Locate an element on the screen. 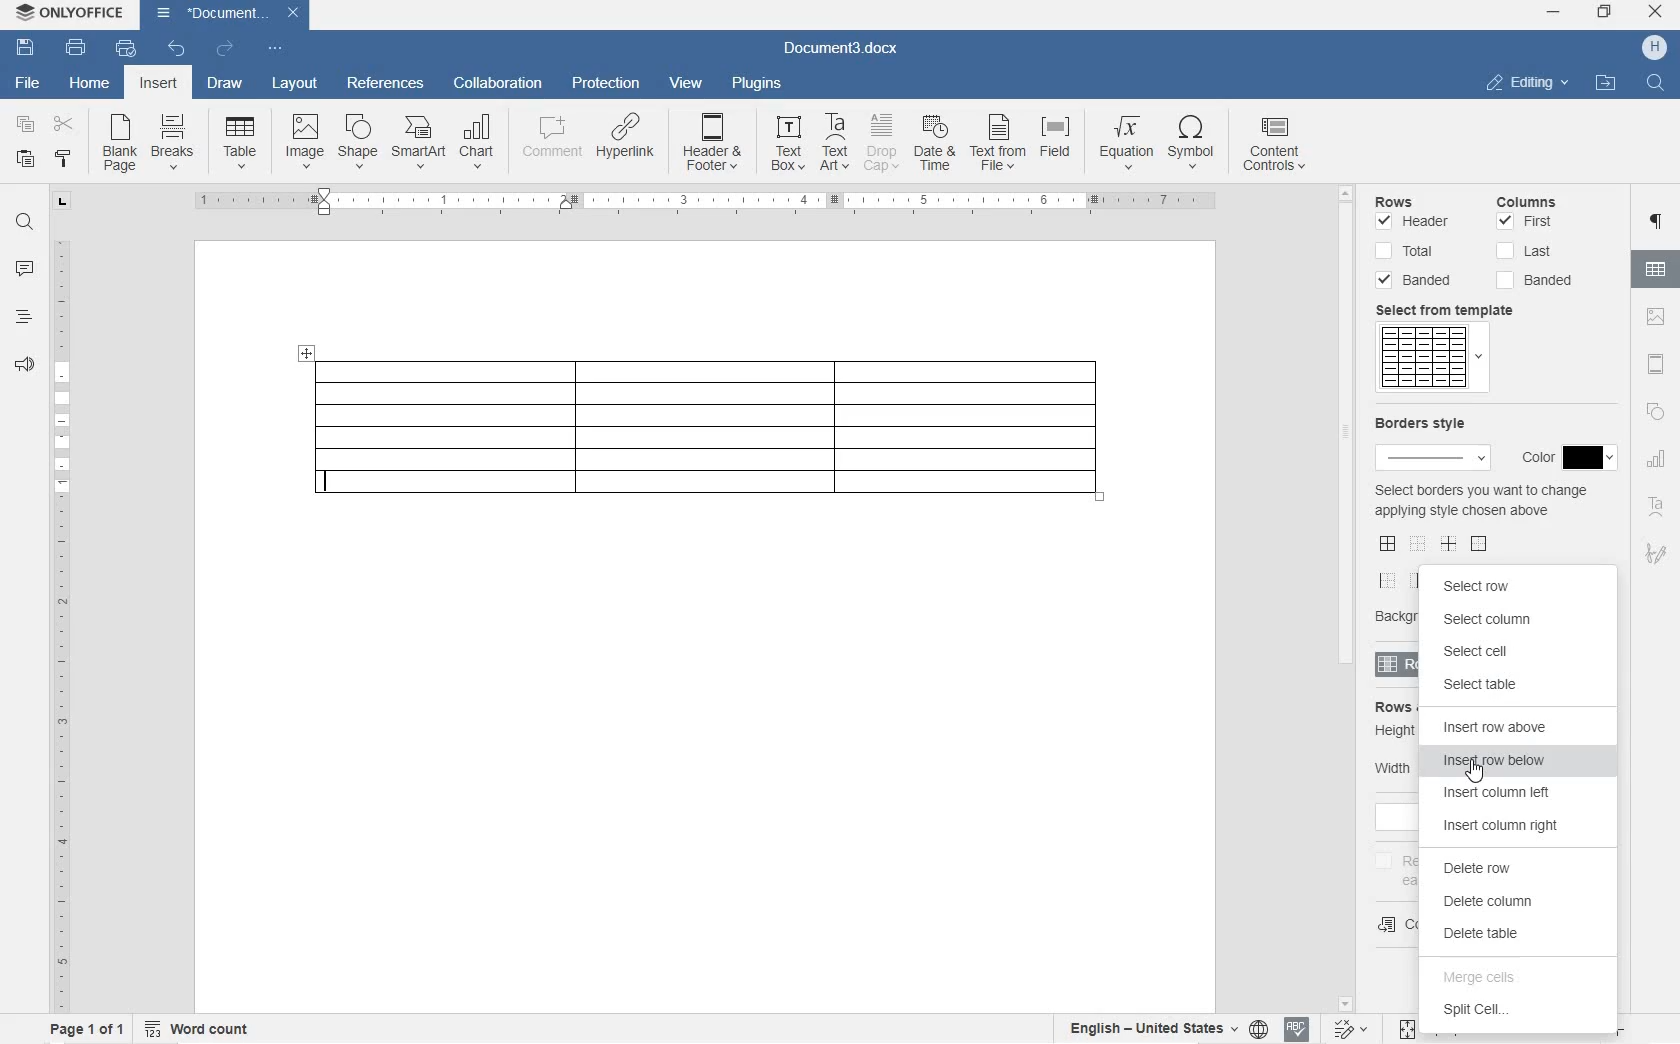 This screenshot has height=1044, width=1680. EDITING is located at coordinates (1529, 84).